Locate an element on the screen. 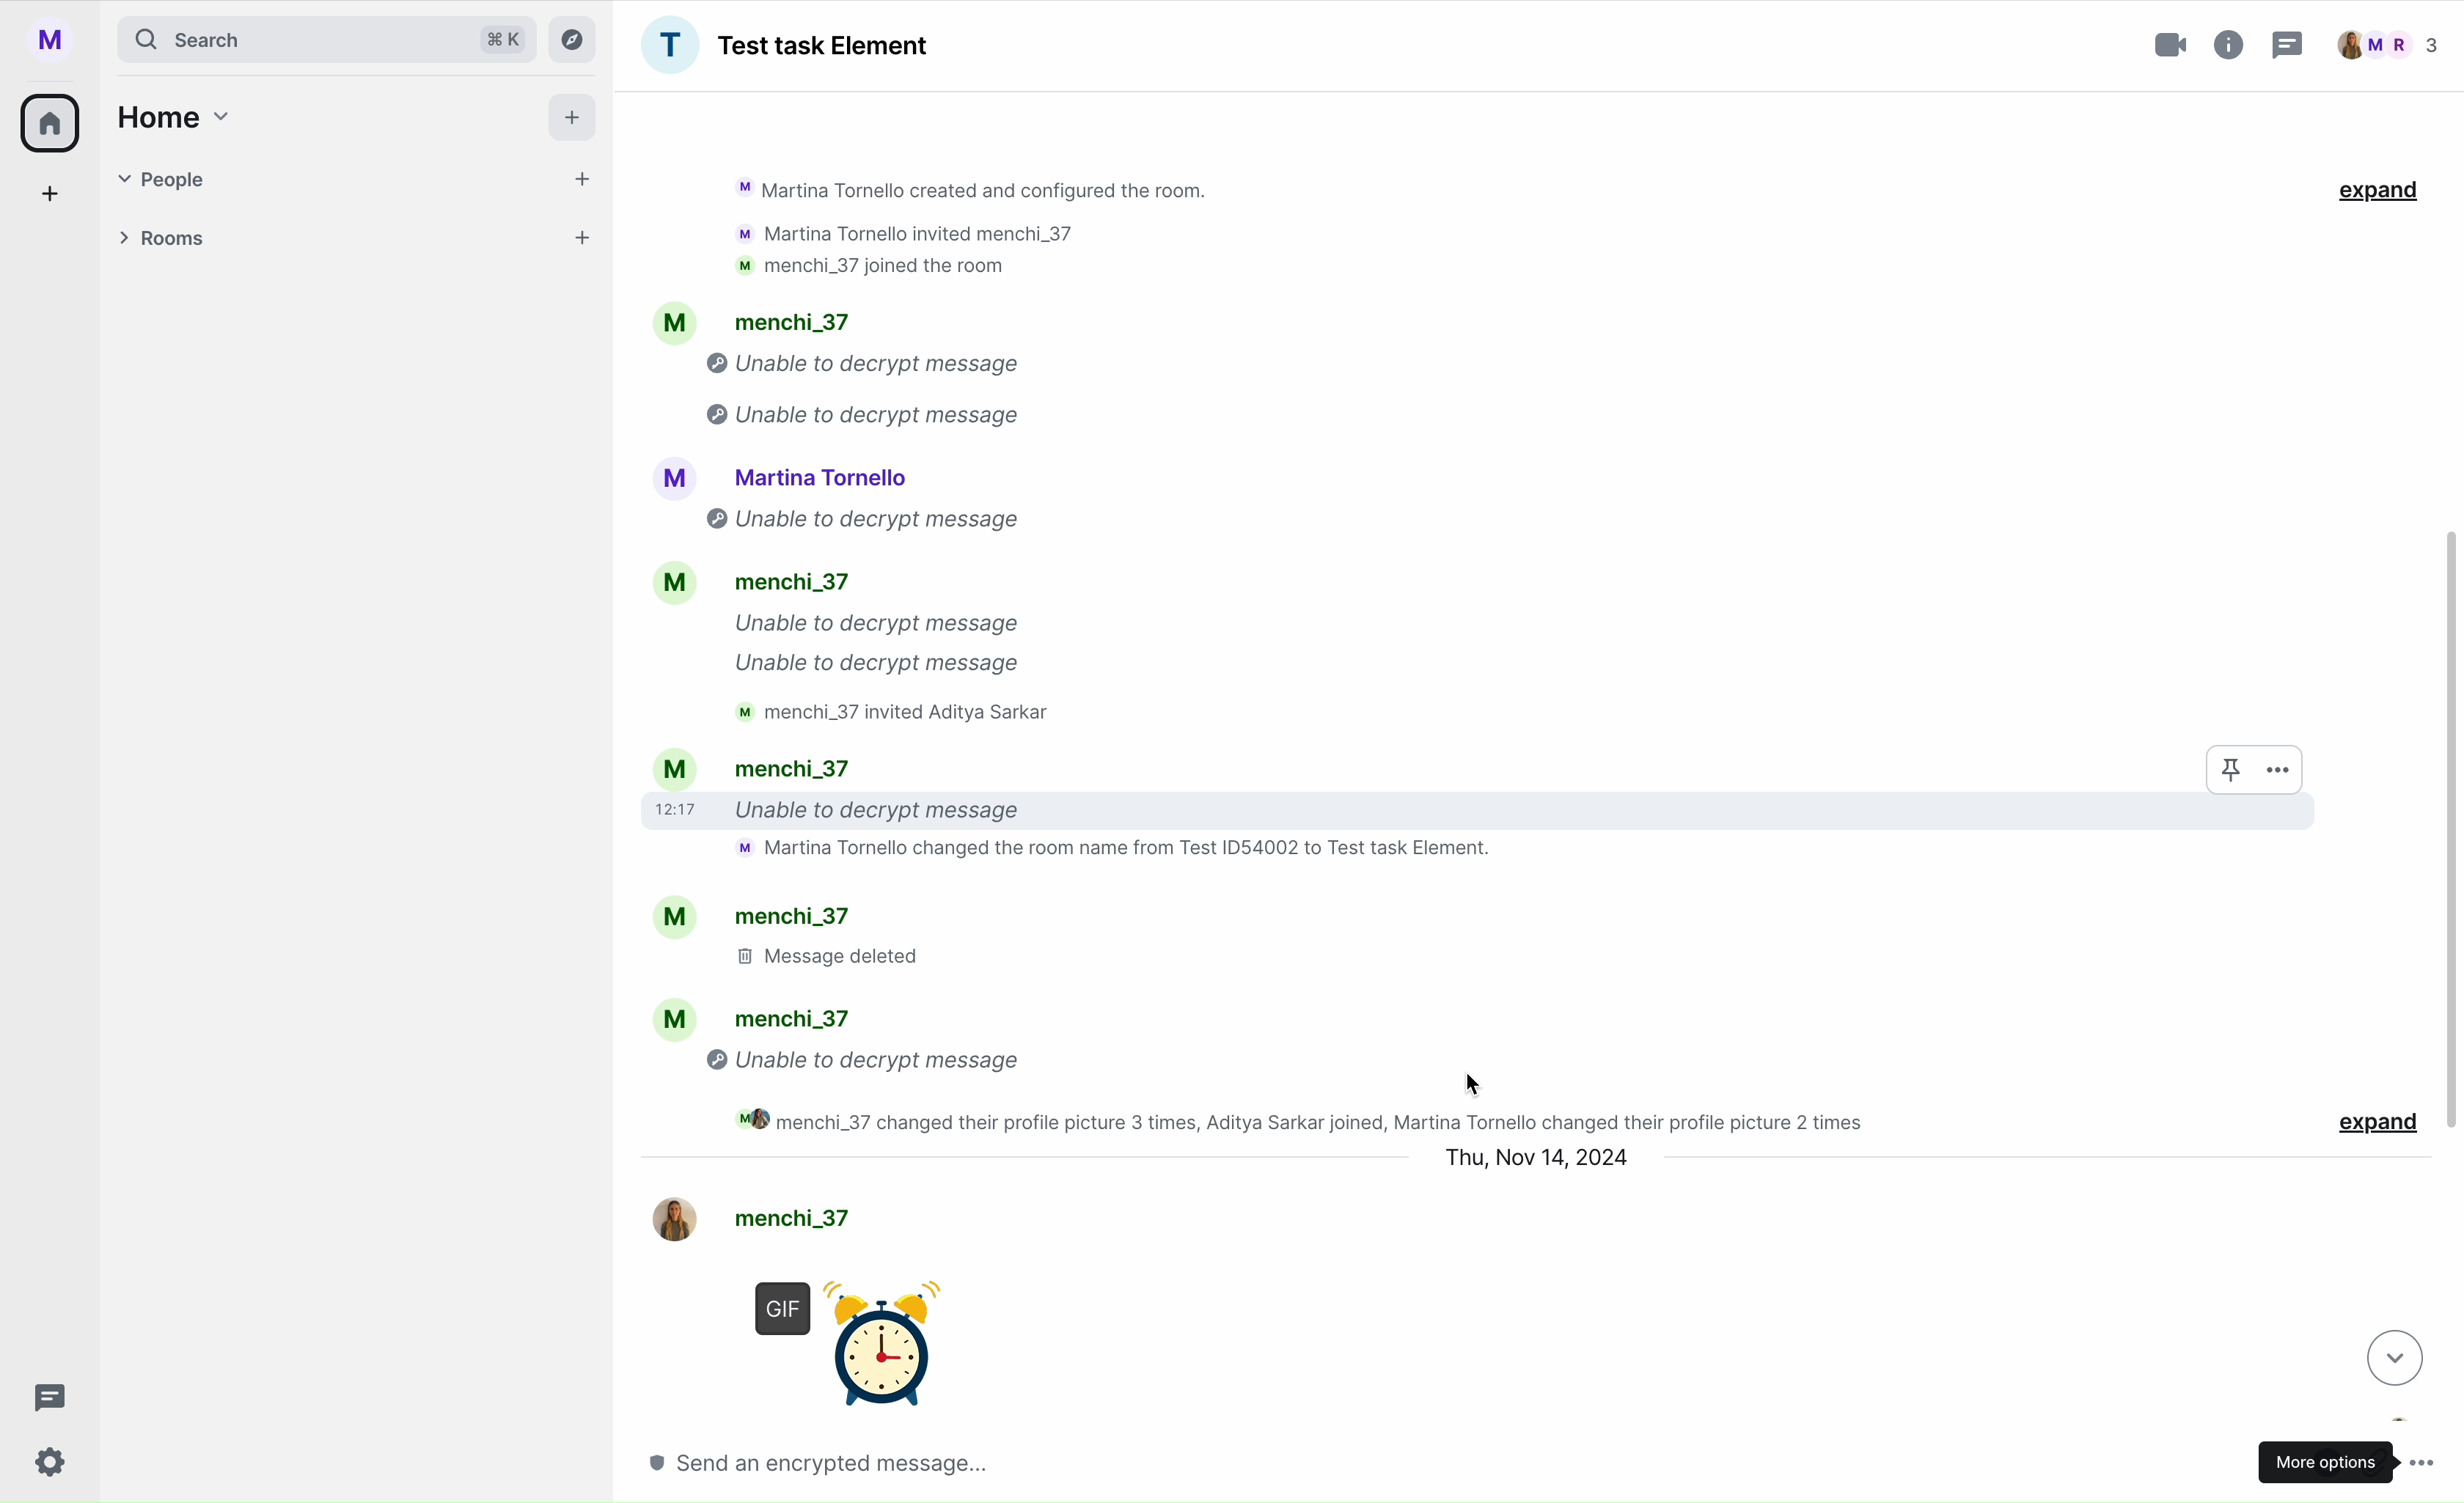  add is located at coordinates (576, 122).